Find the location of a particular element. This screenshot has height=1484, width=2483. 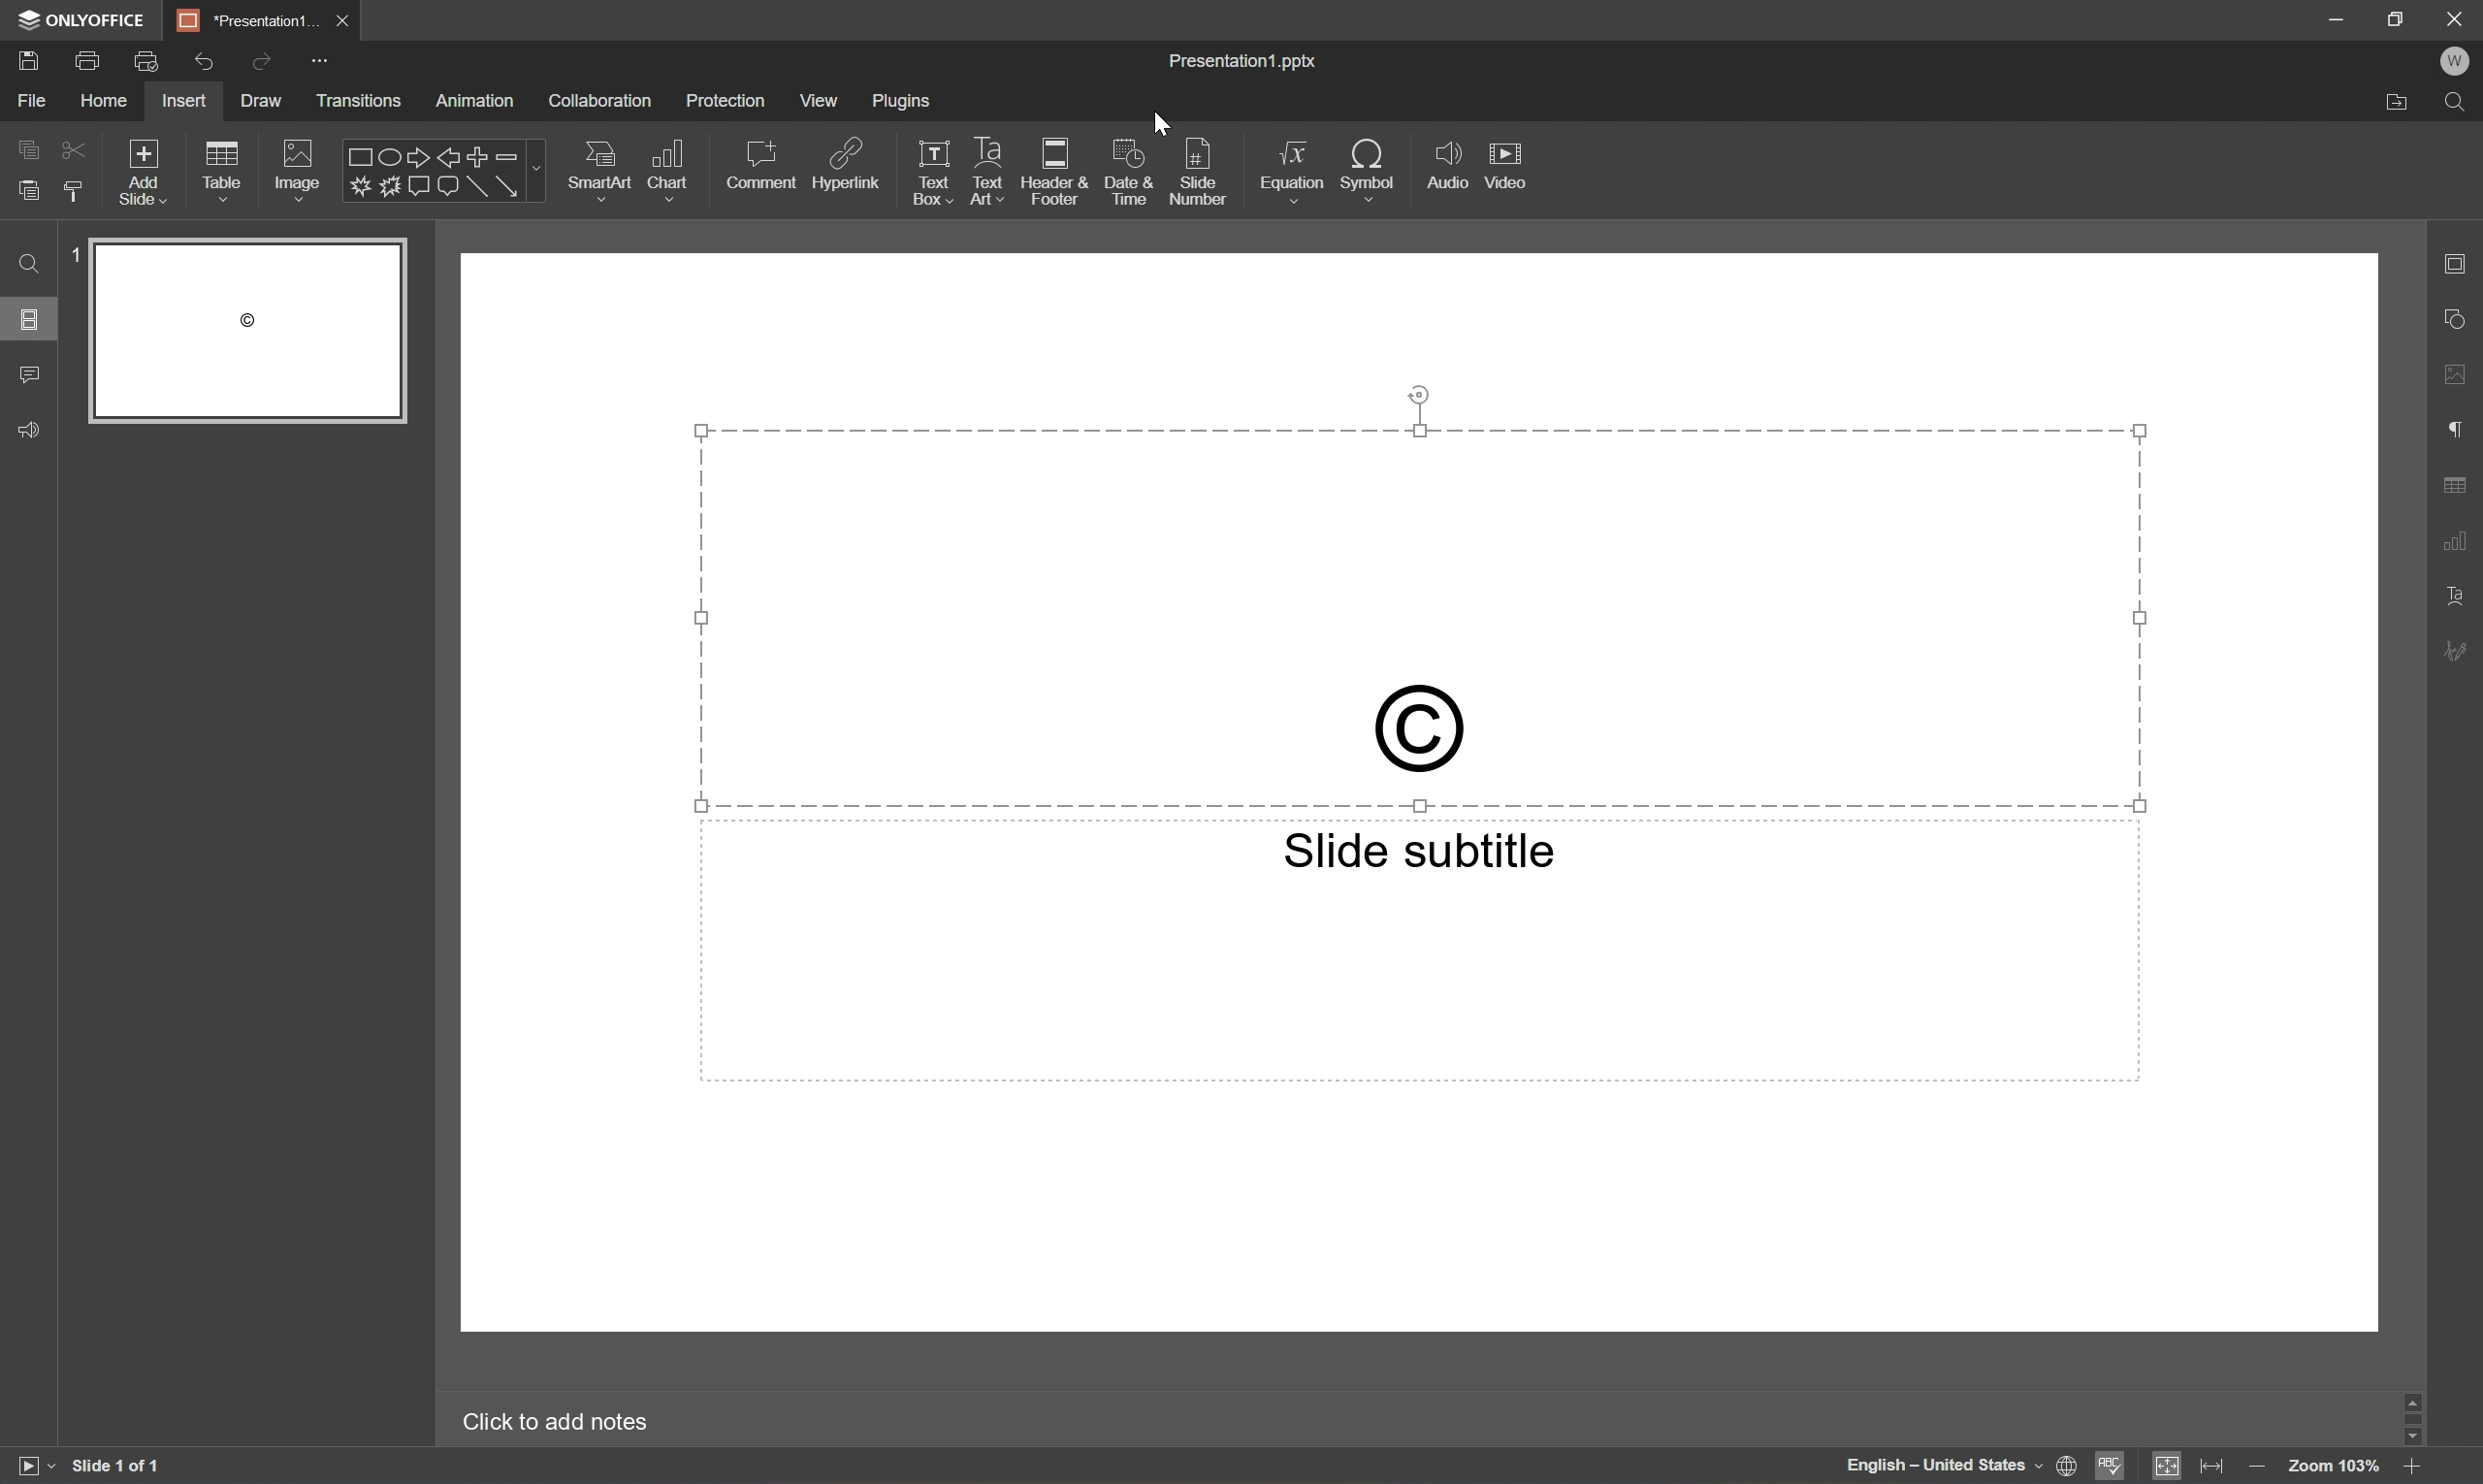

Video is located at coordinates (1507, 165).